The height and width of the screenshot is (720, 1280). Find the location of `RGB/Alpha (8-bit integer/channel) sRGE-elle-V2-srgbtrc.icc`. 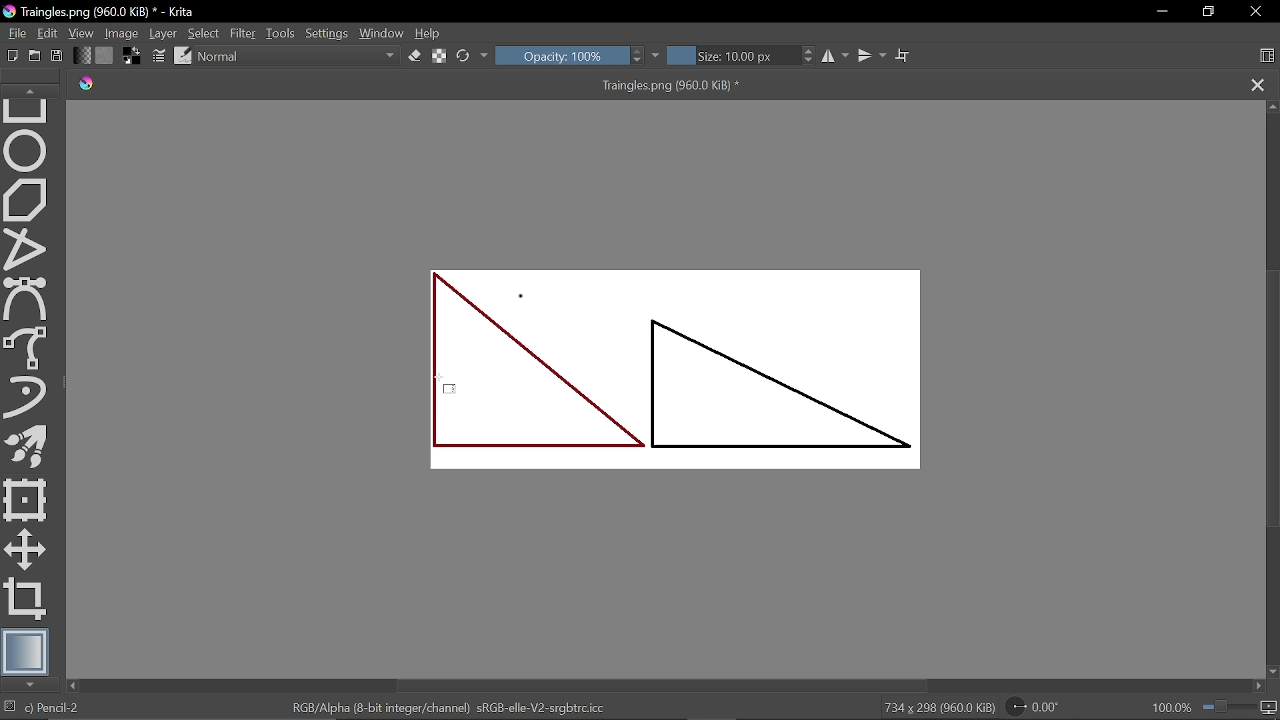

RGB/Alpha (8-bit integer/channel) sRGE-elle-V2-srgbtrc.icc is located at coordinates (452, 707).